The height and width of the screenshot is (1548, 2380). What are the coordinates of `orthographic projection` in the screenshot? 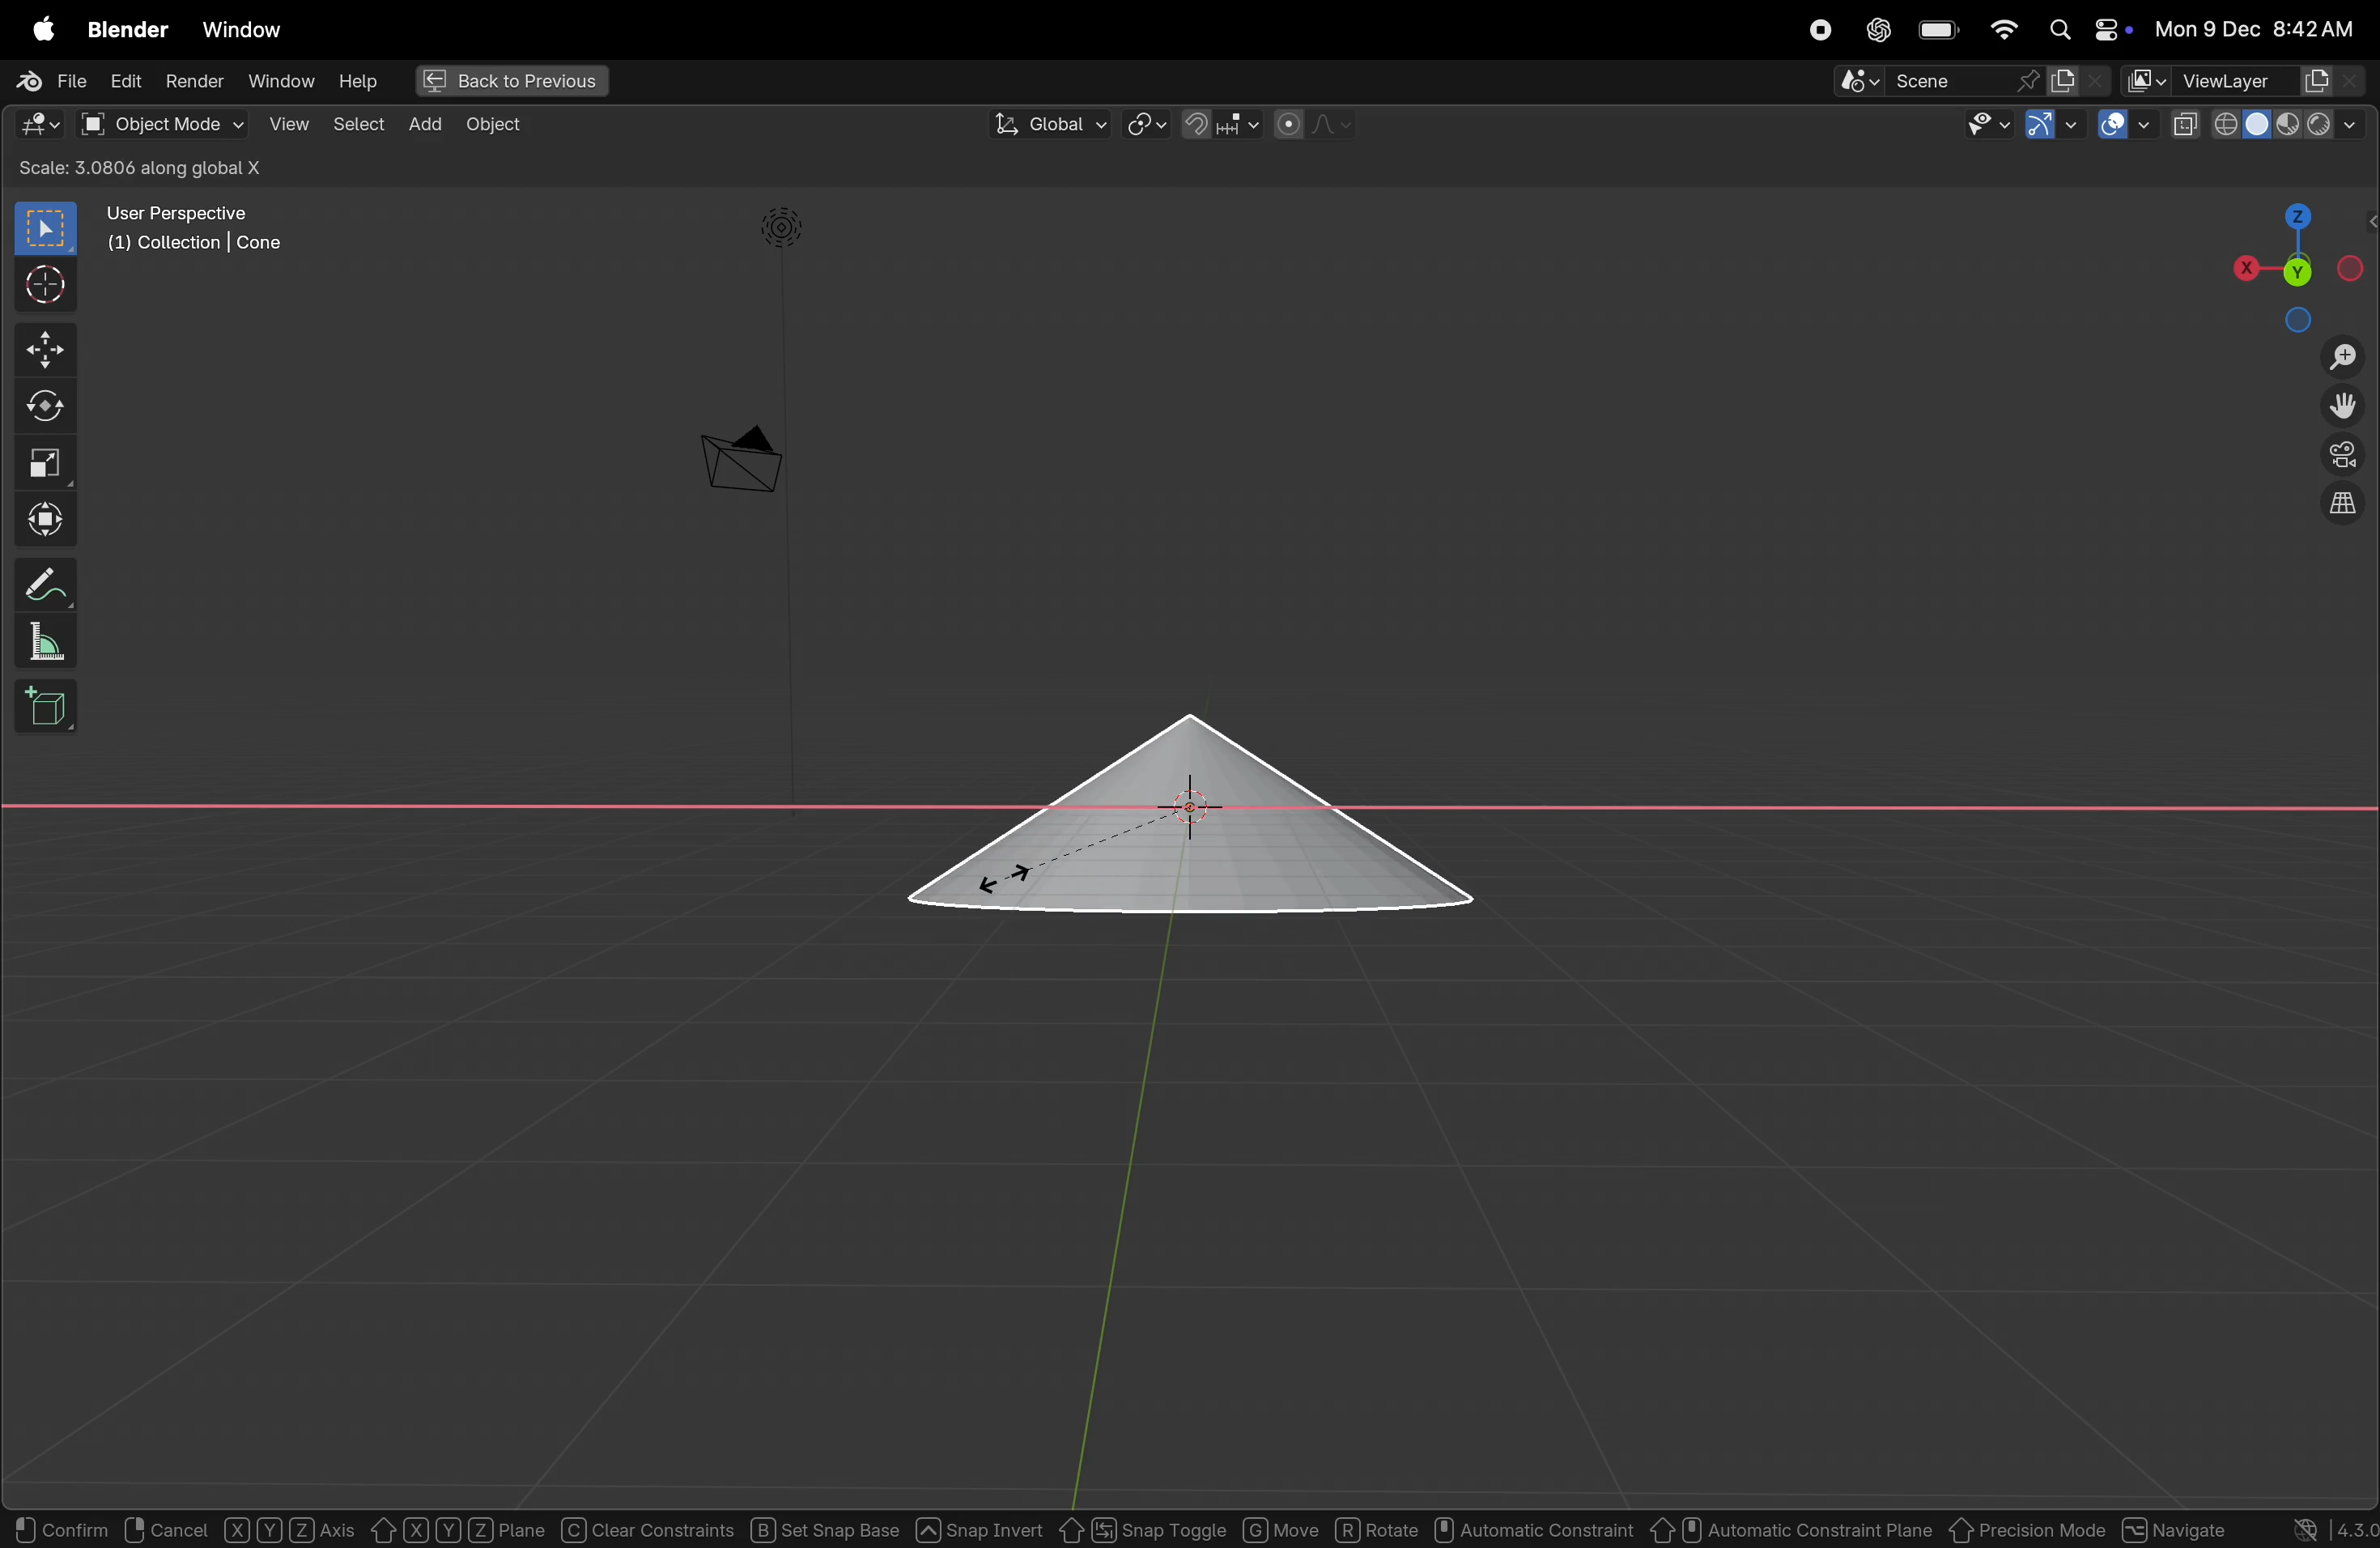 It's located at (2346, 503).